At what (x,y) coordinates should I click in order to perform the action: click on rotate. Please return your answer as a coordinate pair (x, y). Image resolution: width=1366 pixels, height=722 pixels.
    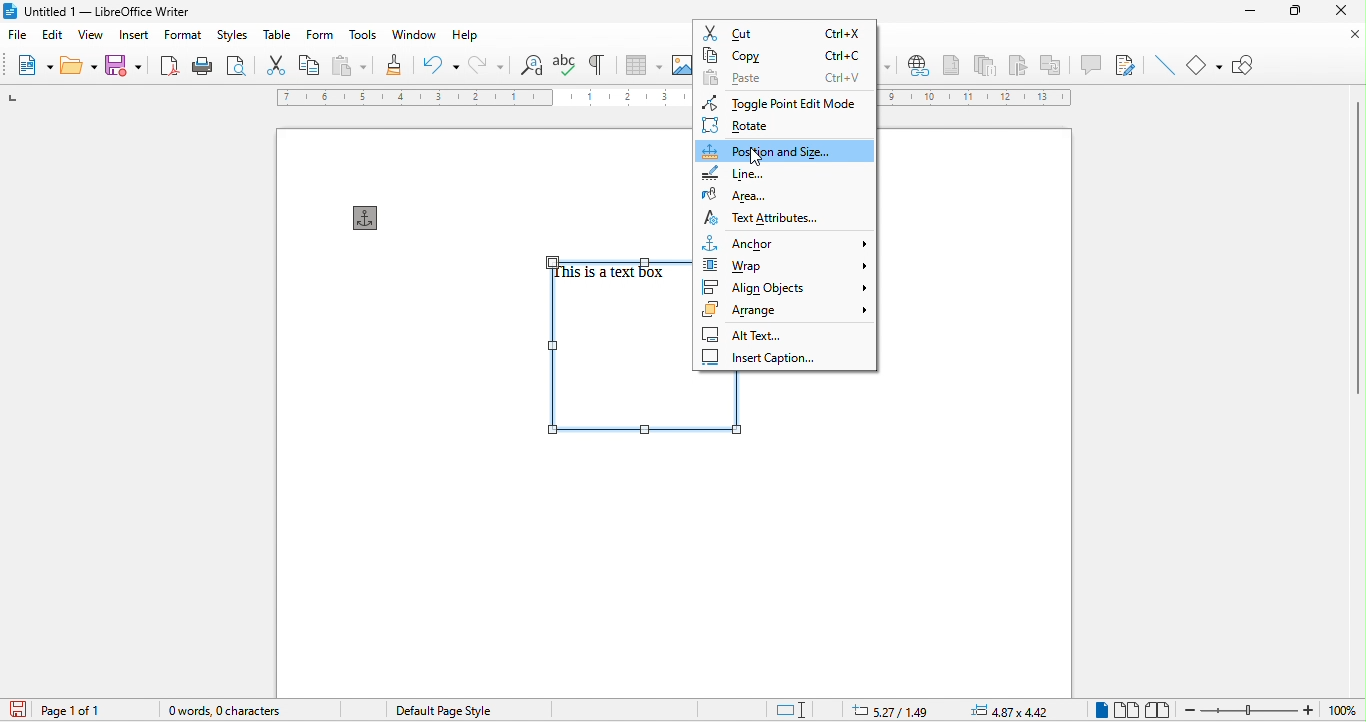
    Looking at the image, I should click on (740, 126).